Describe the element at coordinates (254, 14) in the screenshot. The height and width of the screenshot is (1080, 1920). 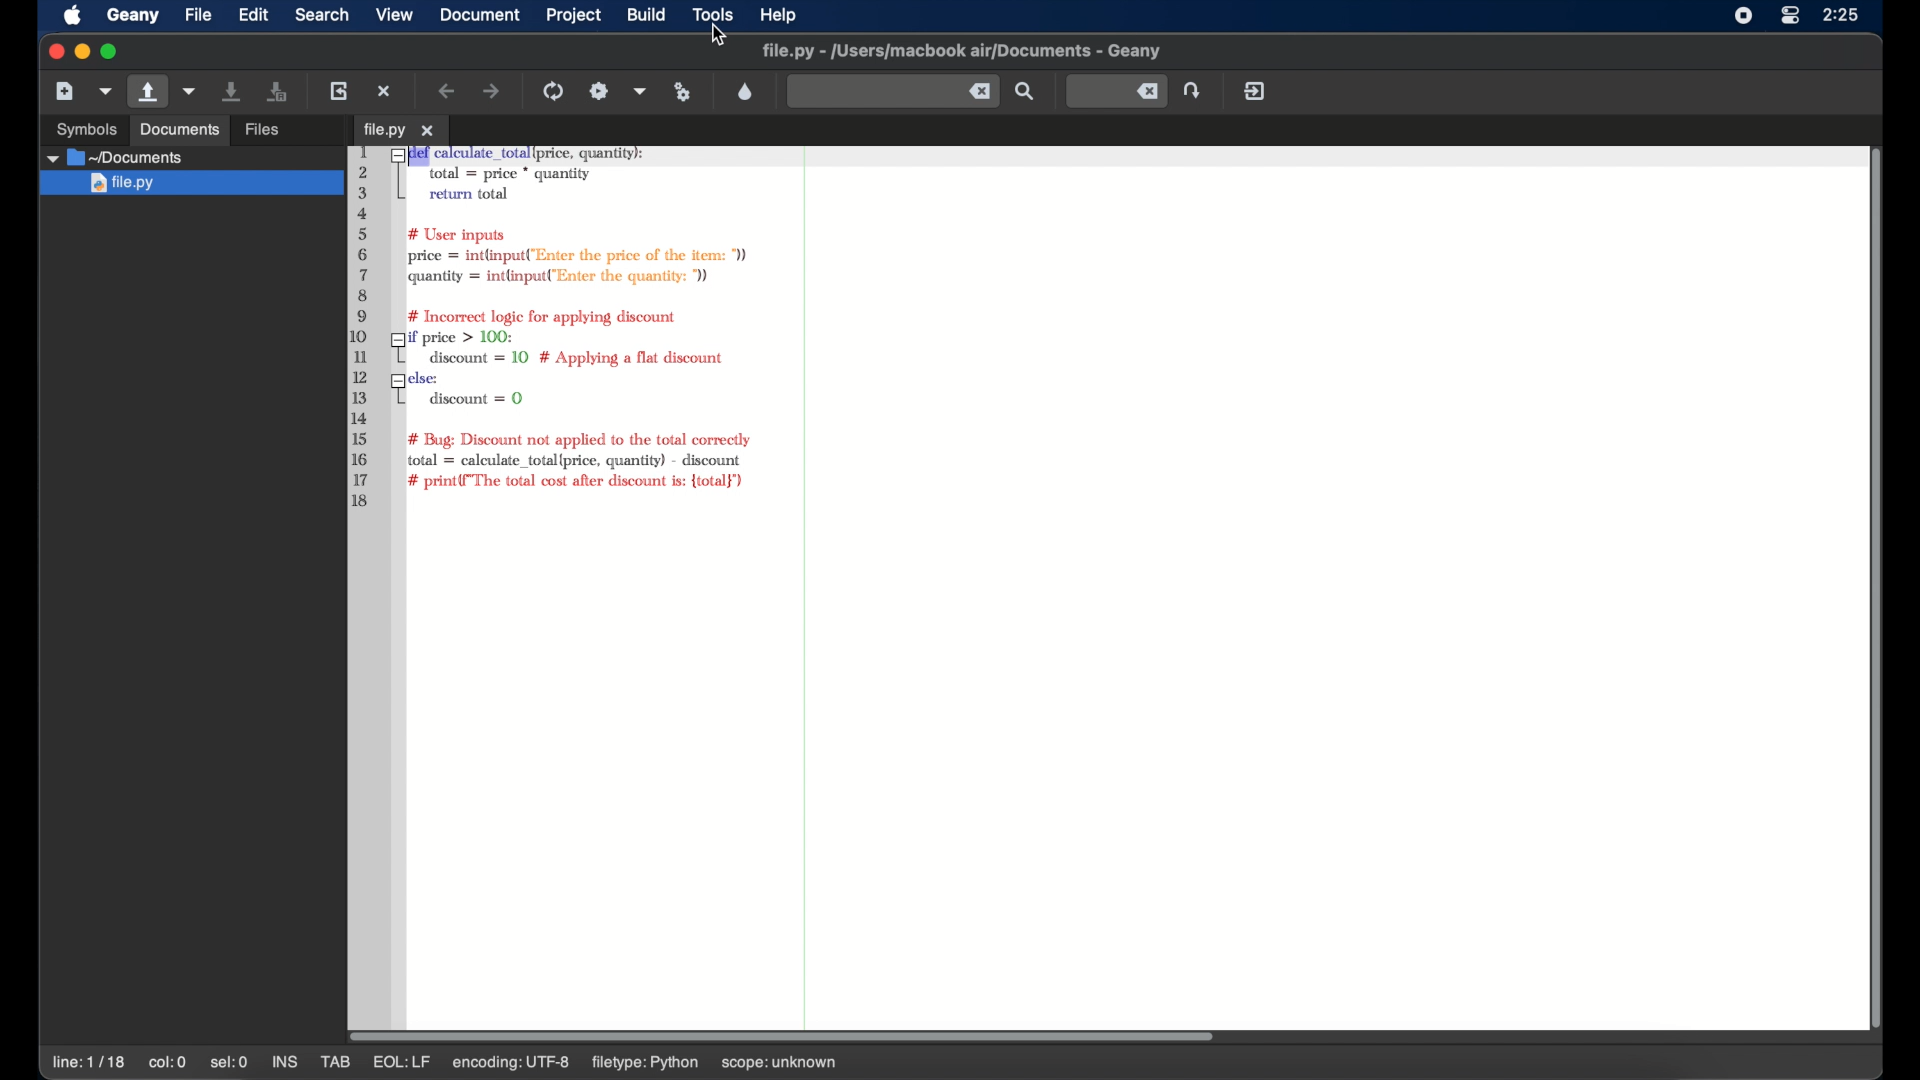
I see `edit` at that location.